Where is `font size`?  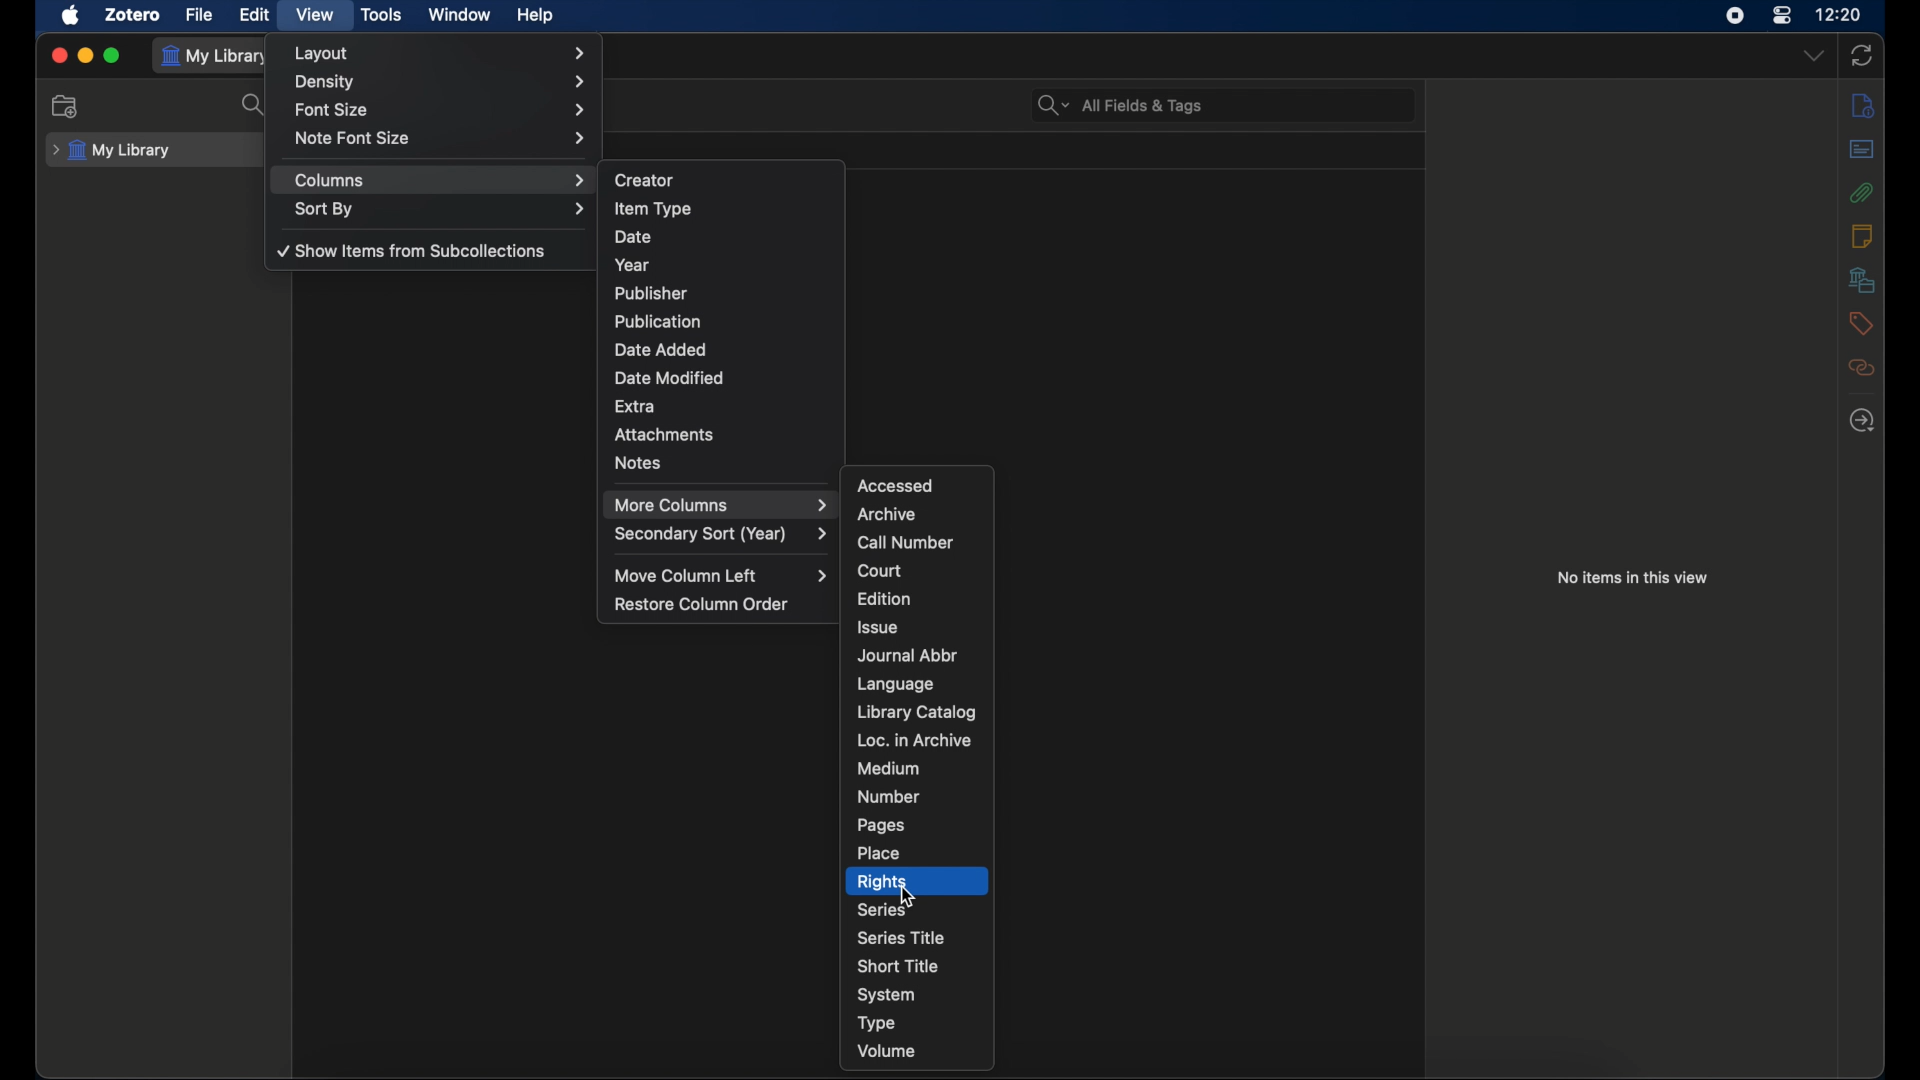
font size is located at coordinates (439, 110).